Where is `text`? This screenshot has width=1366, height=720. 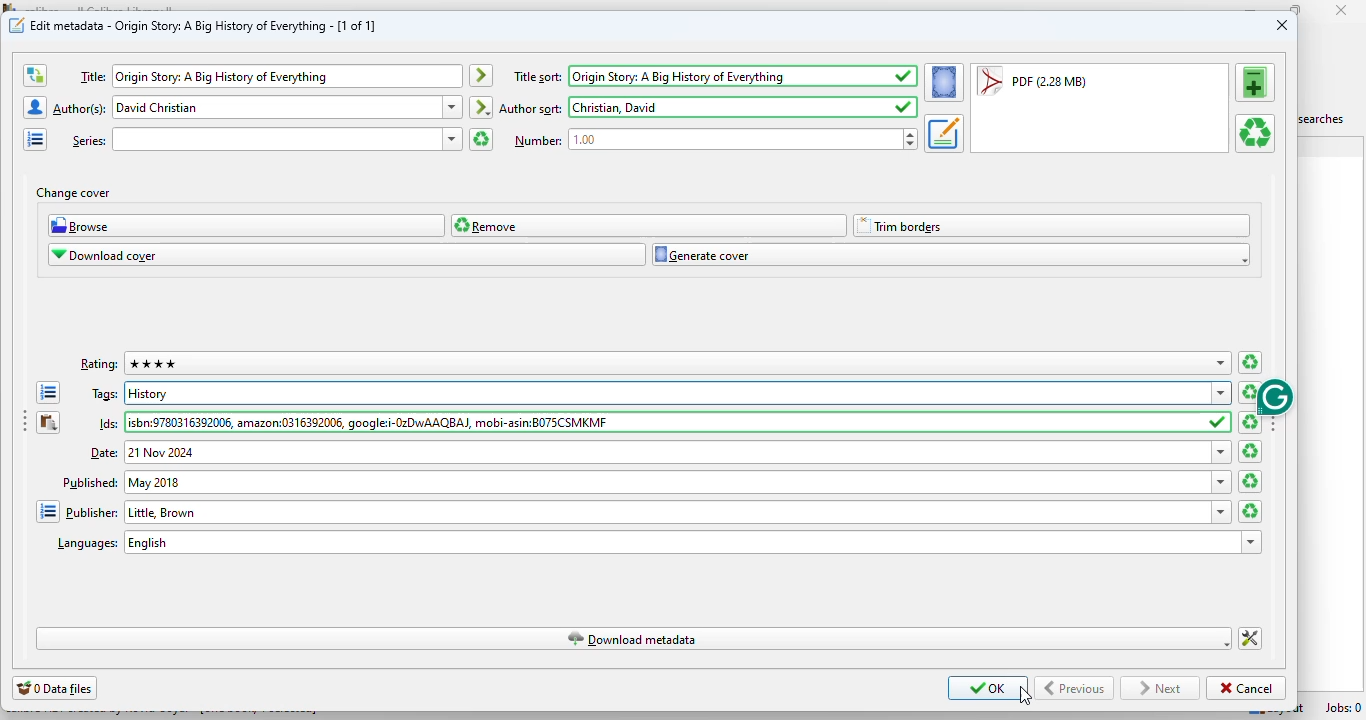 text is located at coordinates (105, 454).